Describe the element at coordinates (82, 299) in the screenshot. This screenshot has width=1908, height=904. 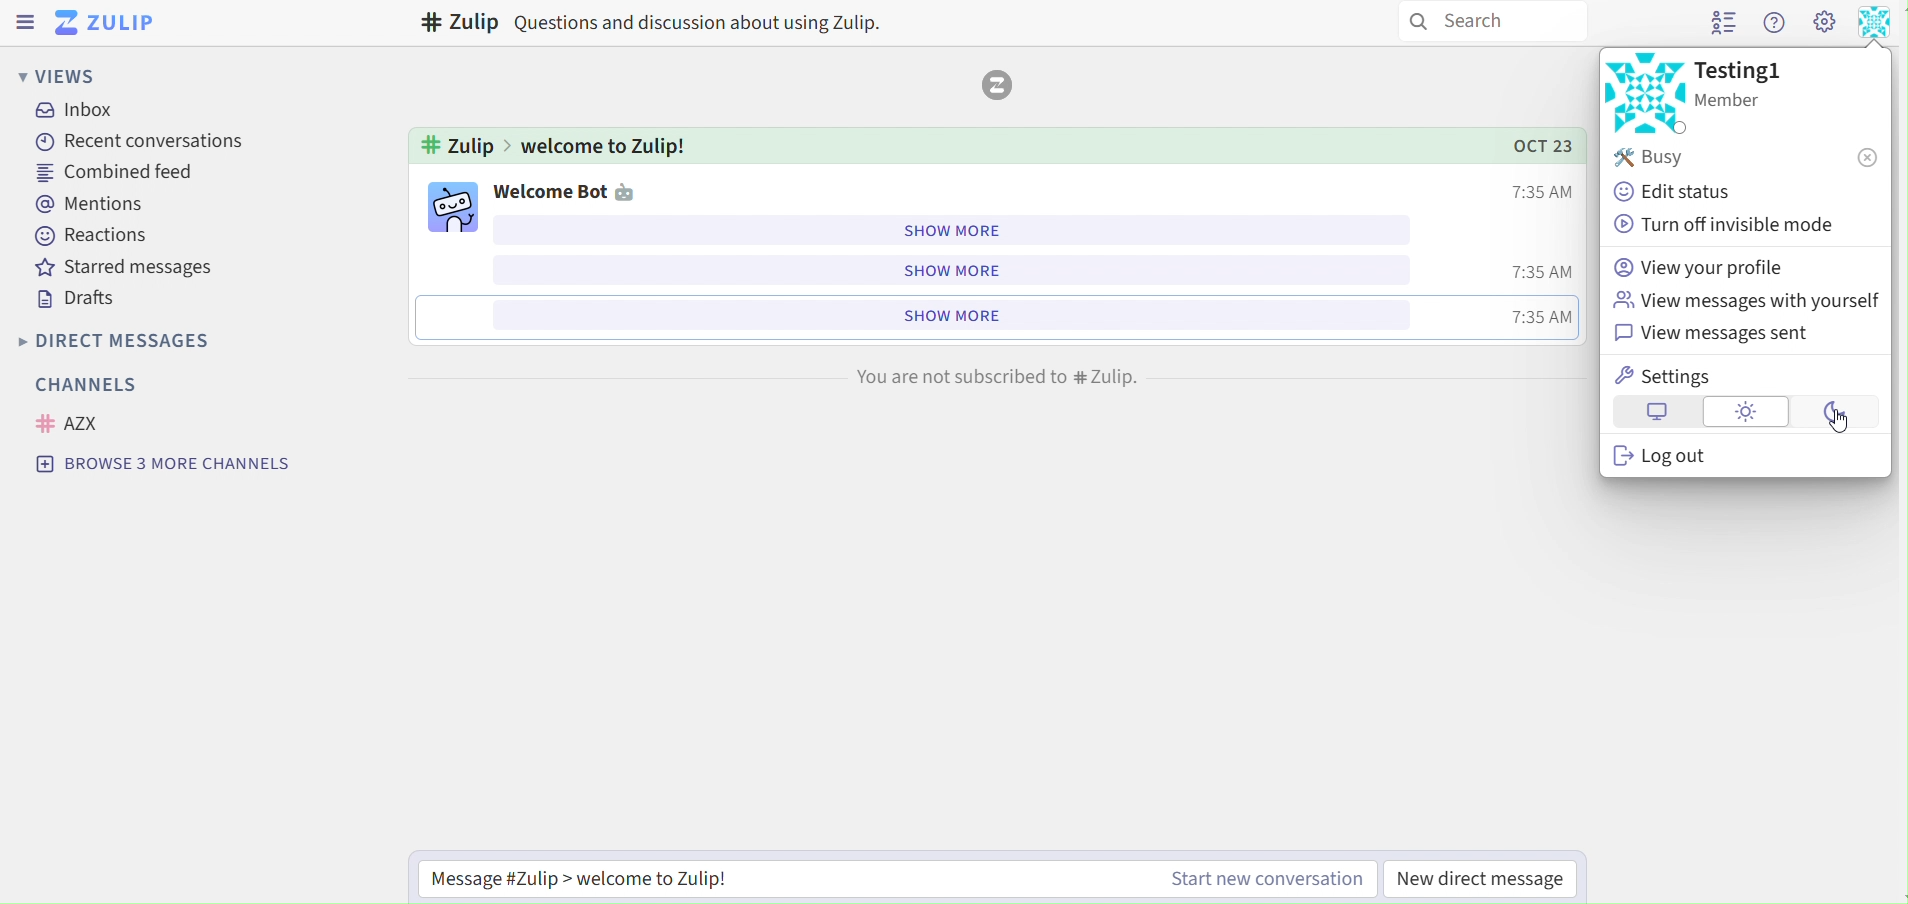
I see `drafts` at that location.